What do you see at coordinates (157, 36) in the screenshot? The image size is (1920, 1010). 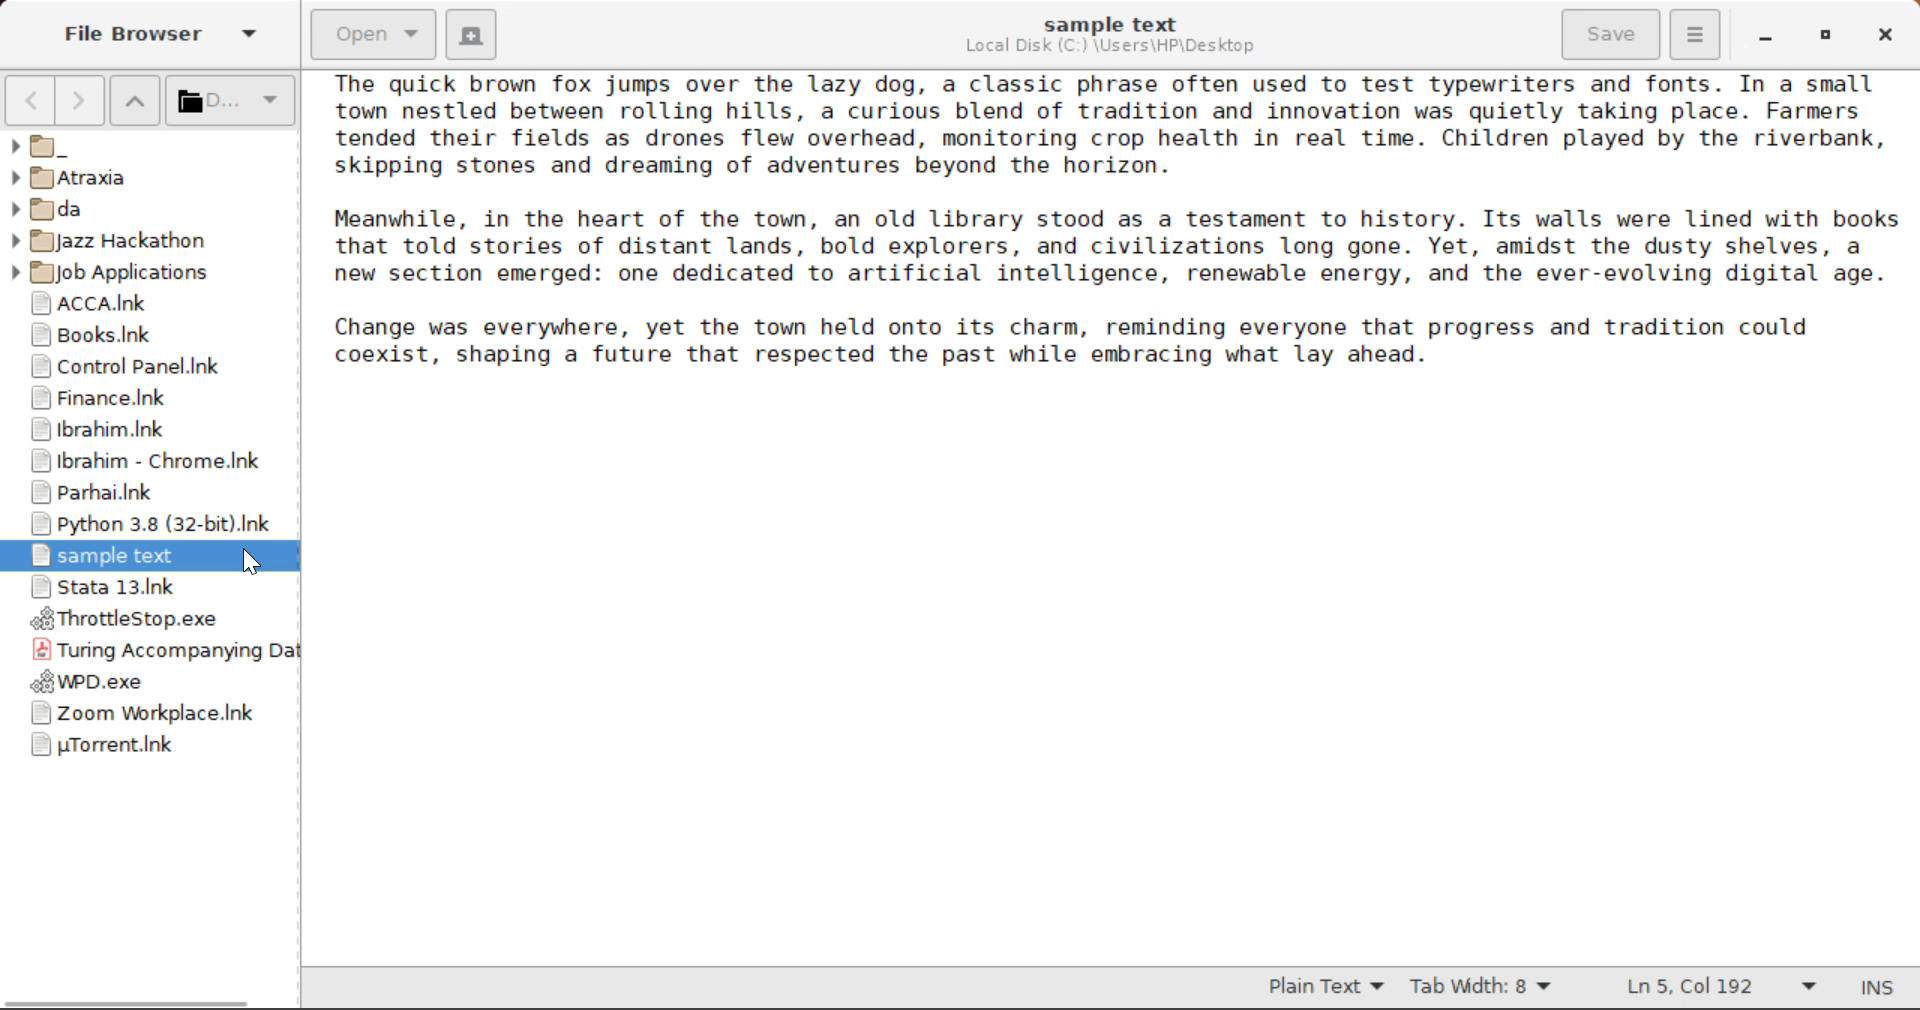 I see `File Browser Tab` at bounding box center [157, 36].